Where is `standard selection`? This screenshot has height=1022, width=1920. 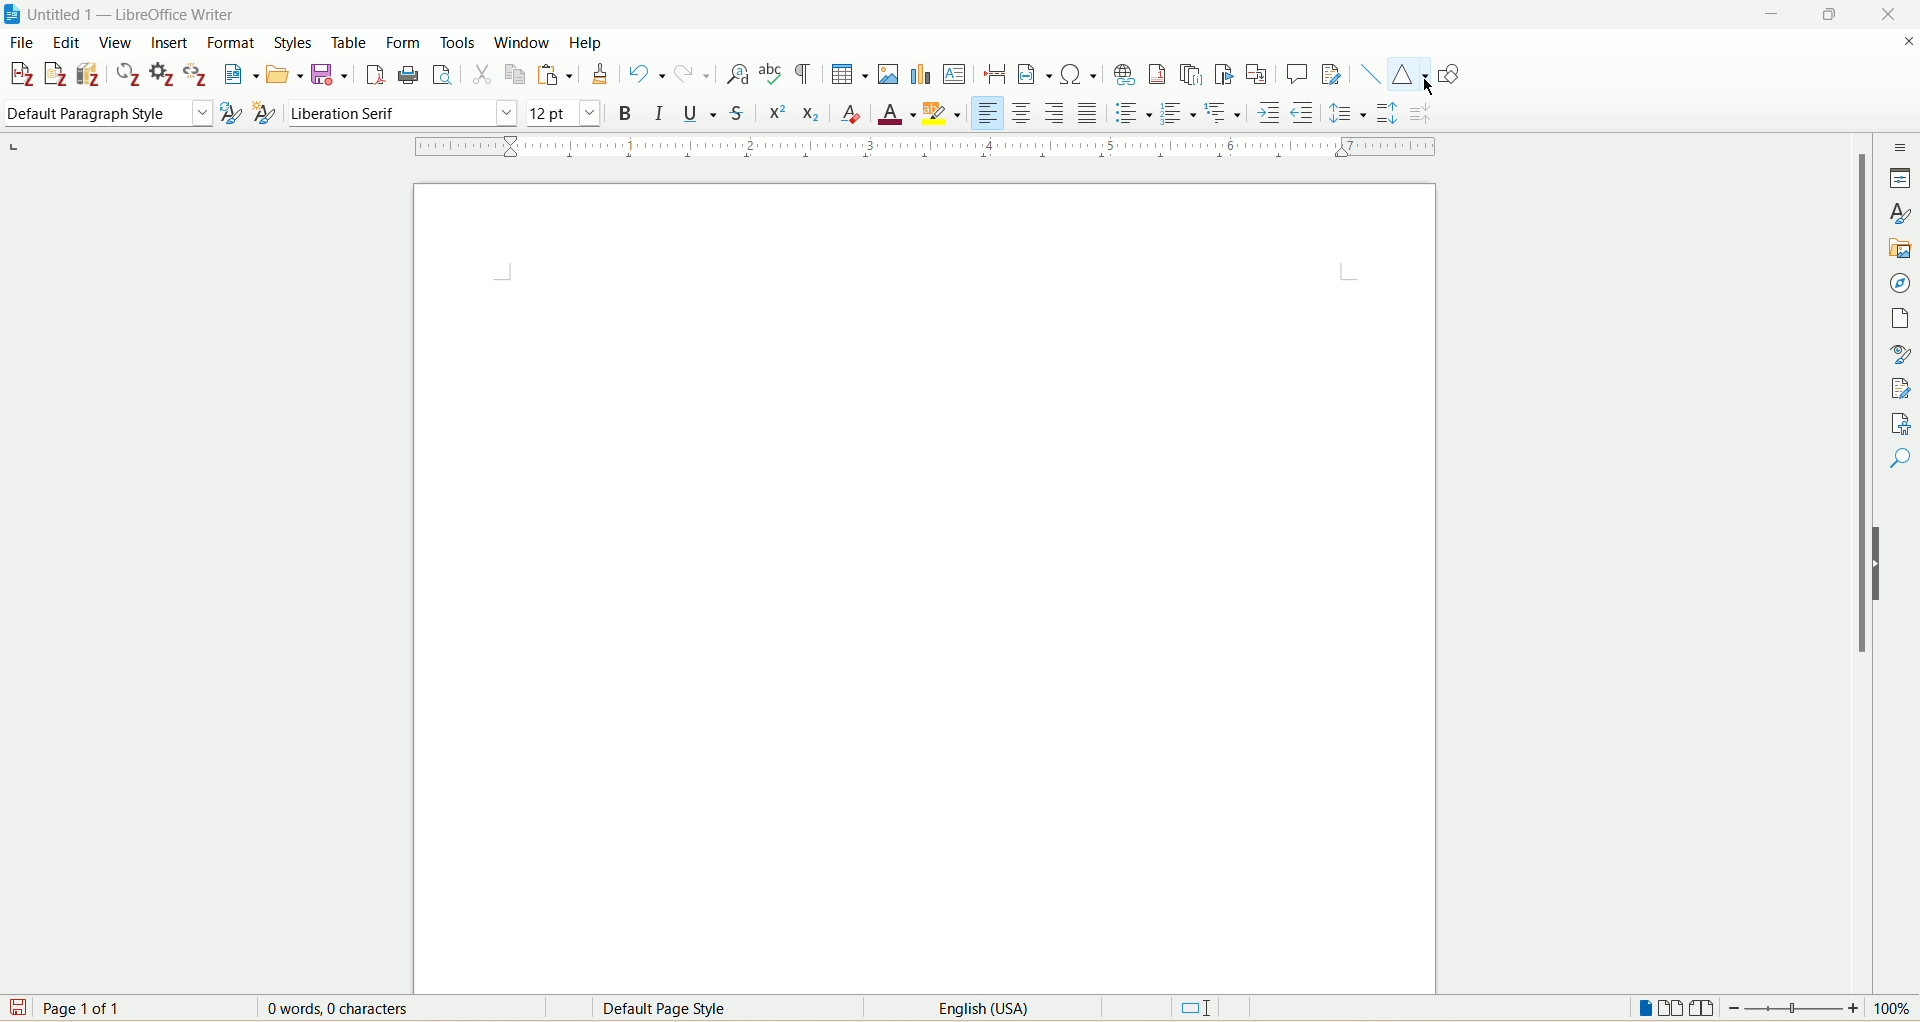
standard selection is located at coordinates (1197, 1007).